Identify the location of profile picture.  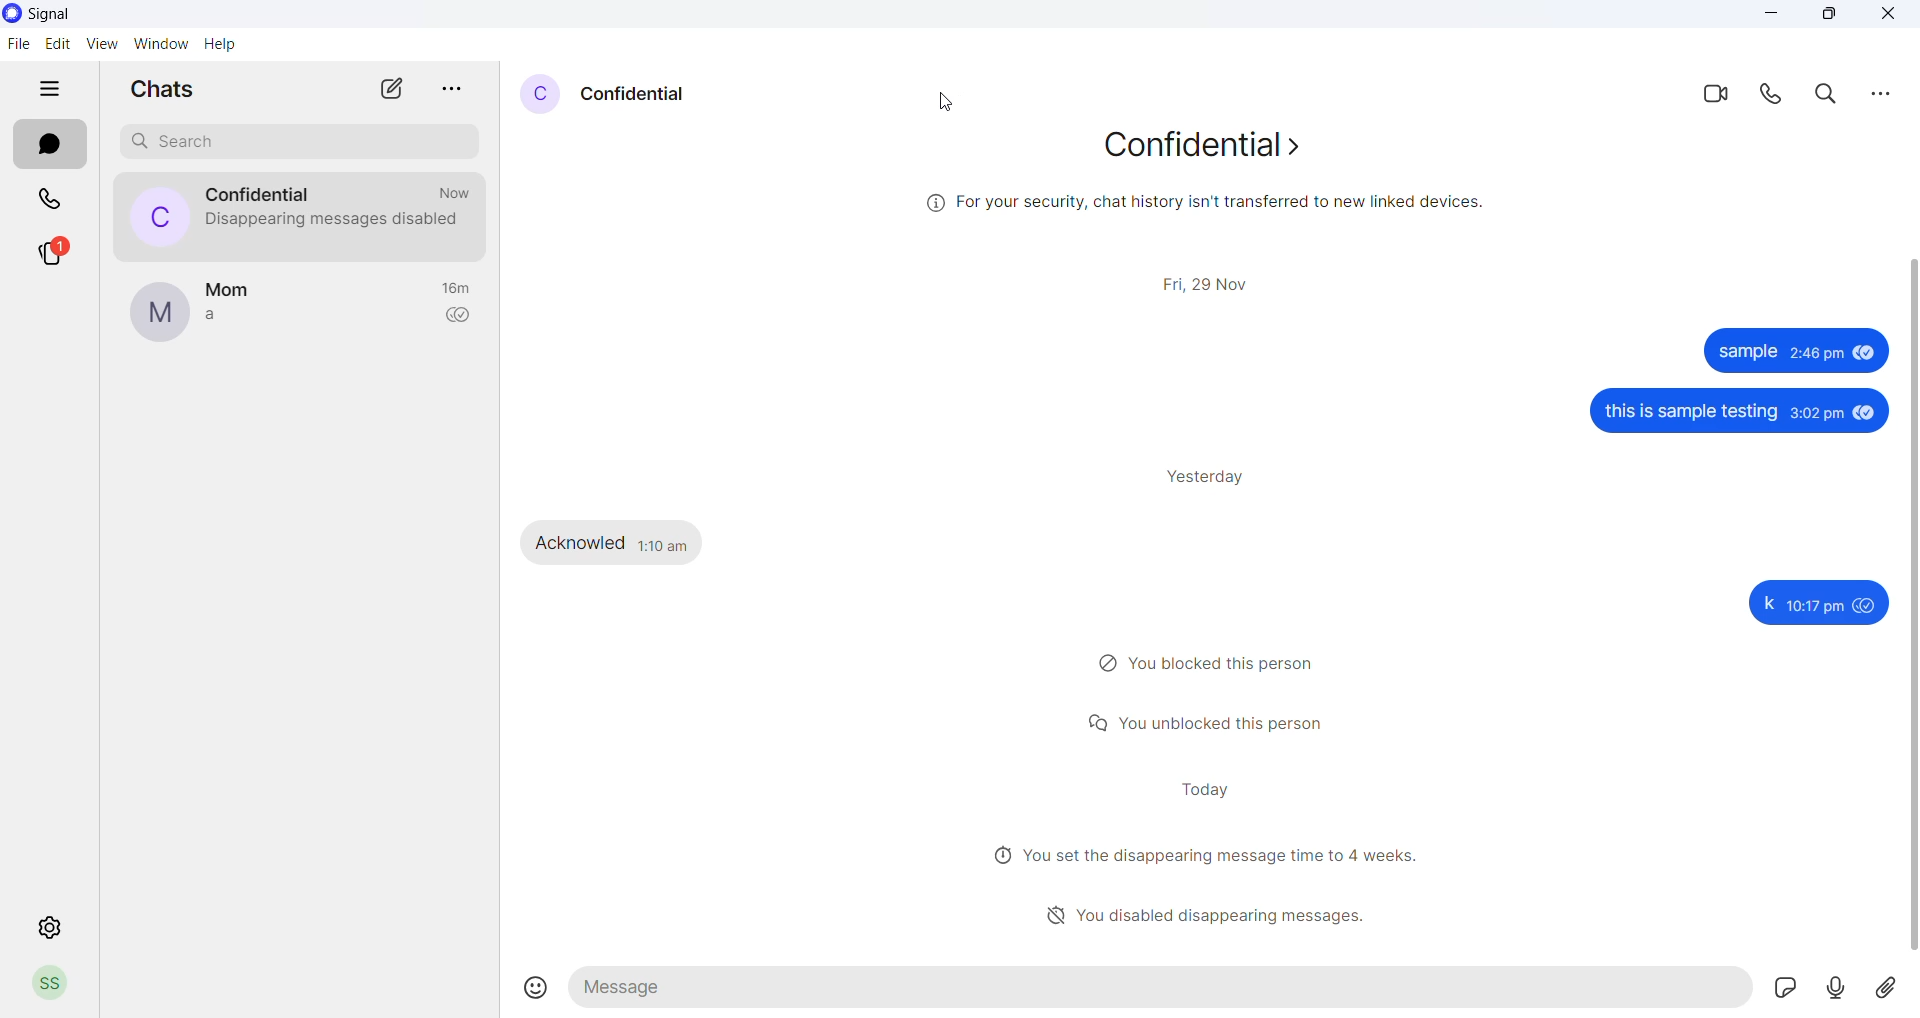
(151, 311).